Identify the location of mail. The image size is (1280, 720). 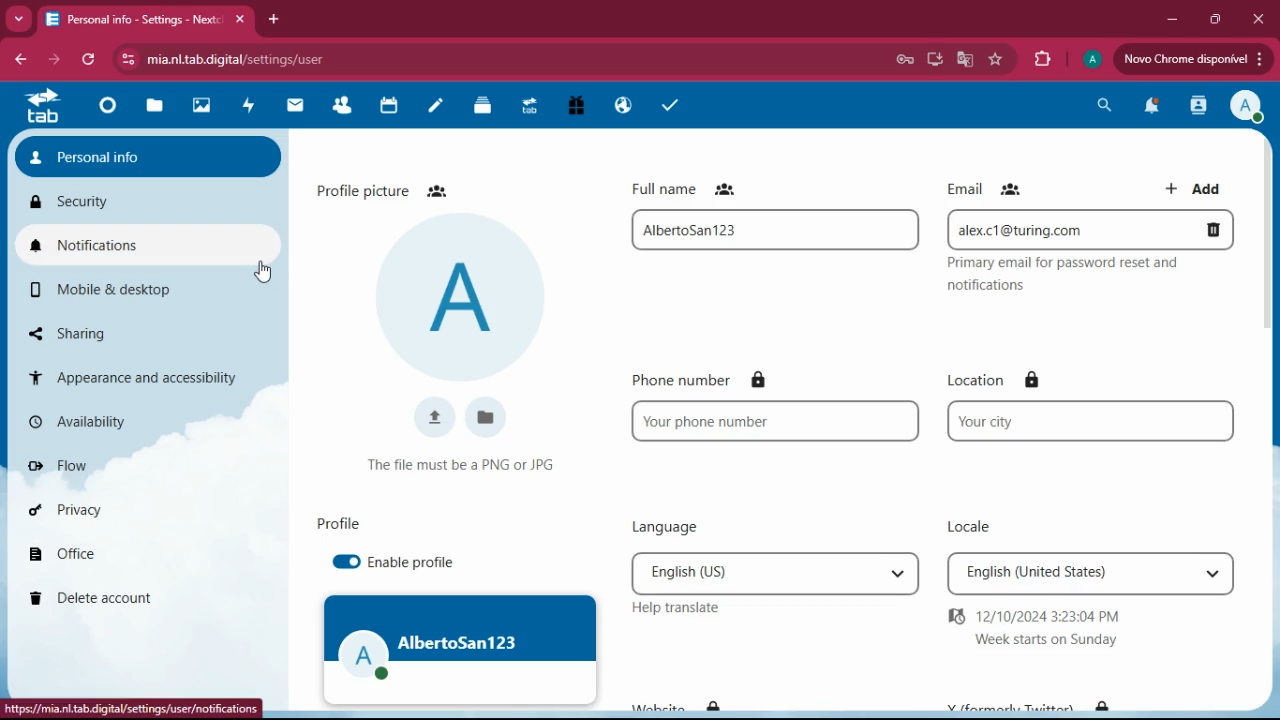
(298, 106).